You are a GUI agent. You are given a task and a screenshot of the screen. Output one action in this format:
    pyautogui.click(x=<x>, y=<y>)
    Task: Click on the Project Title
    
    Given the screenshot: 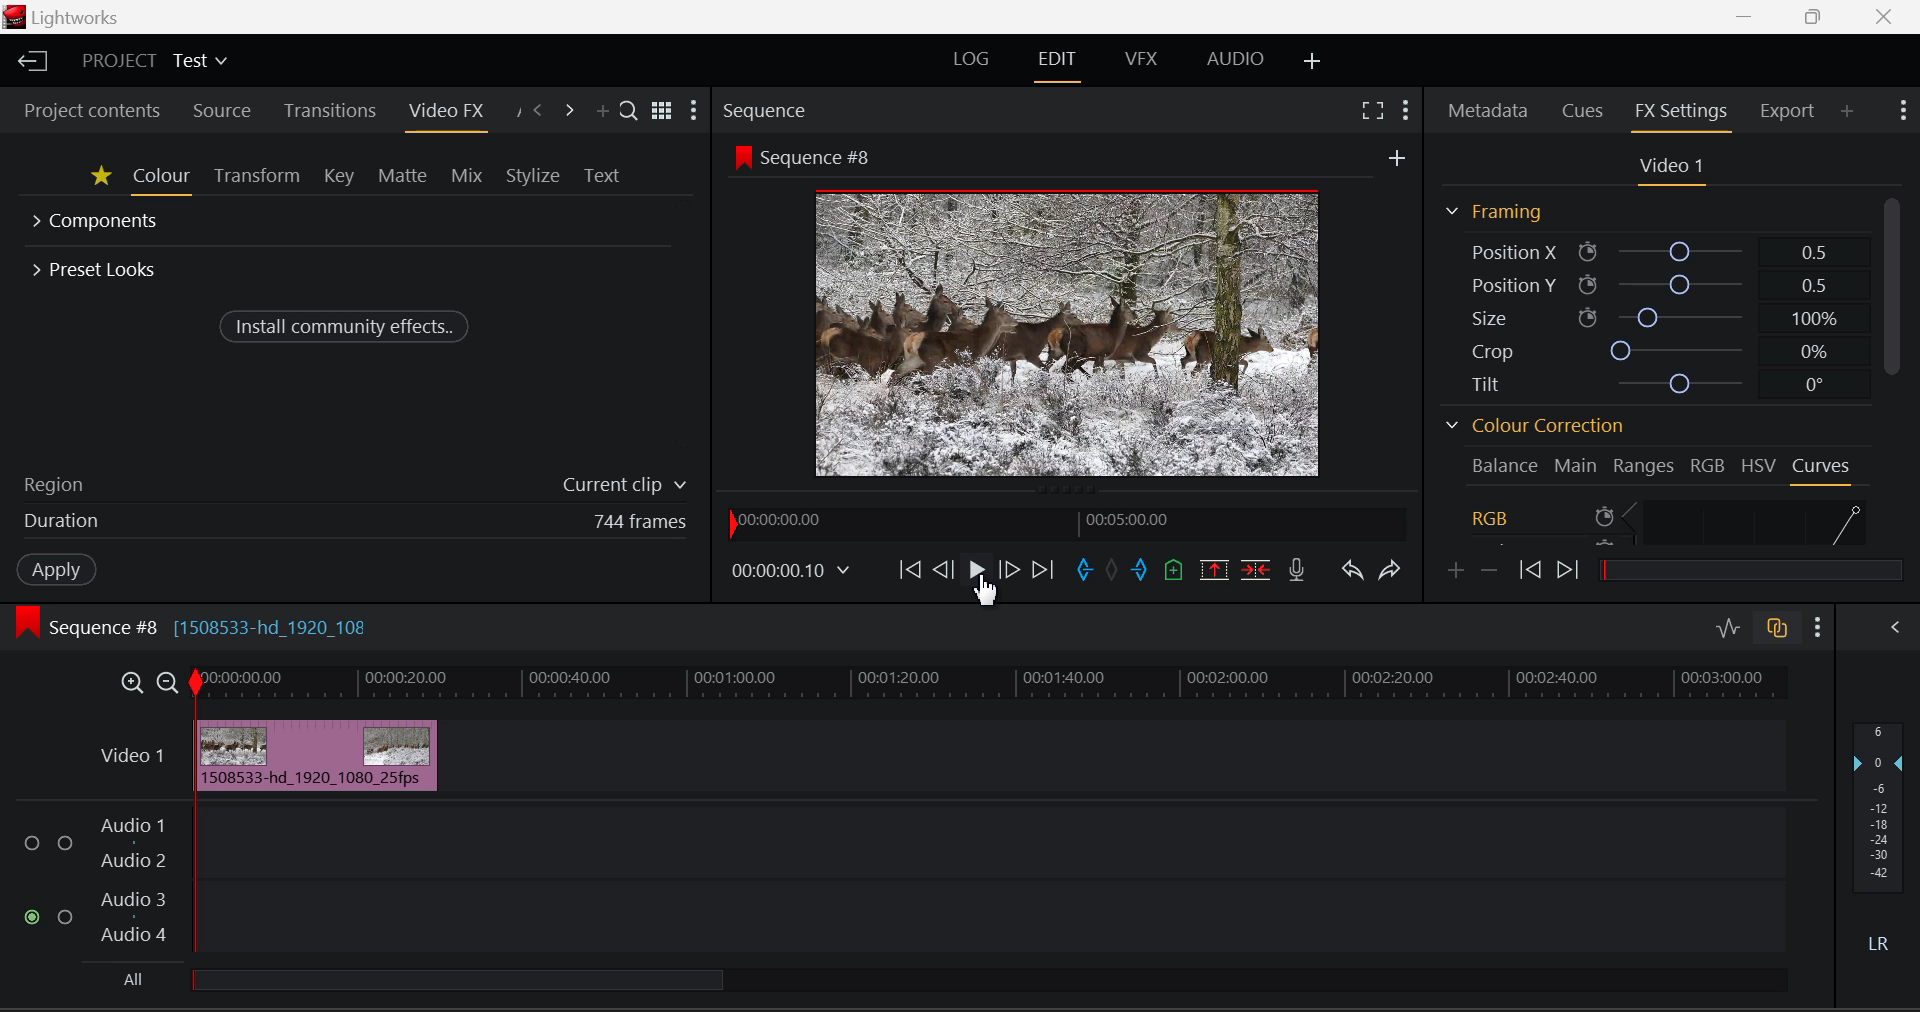 What is the action you would take?
    pyautogui.click(x=154, y=62)
    